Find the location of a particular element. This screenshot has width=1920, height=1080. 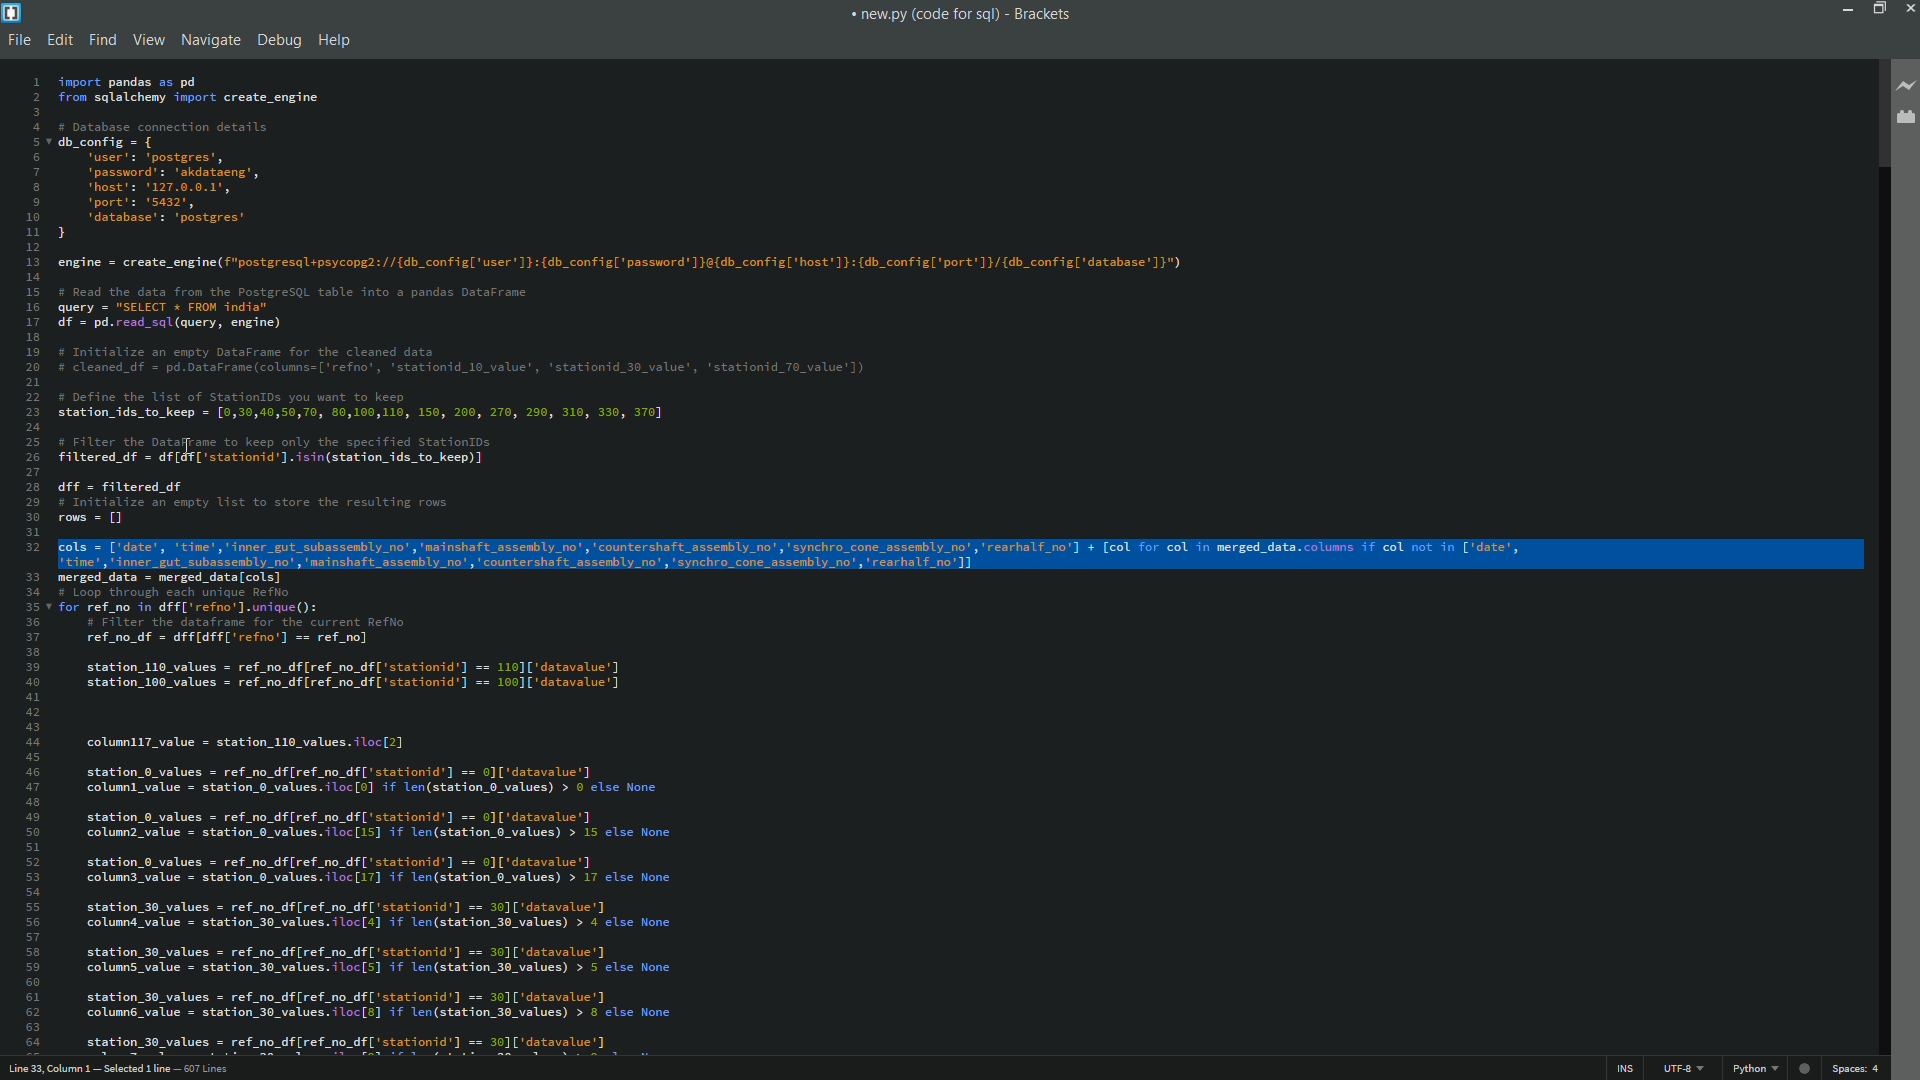

lines of codes is located at coordinates (963, 297).